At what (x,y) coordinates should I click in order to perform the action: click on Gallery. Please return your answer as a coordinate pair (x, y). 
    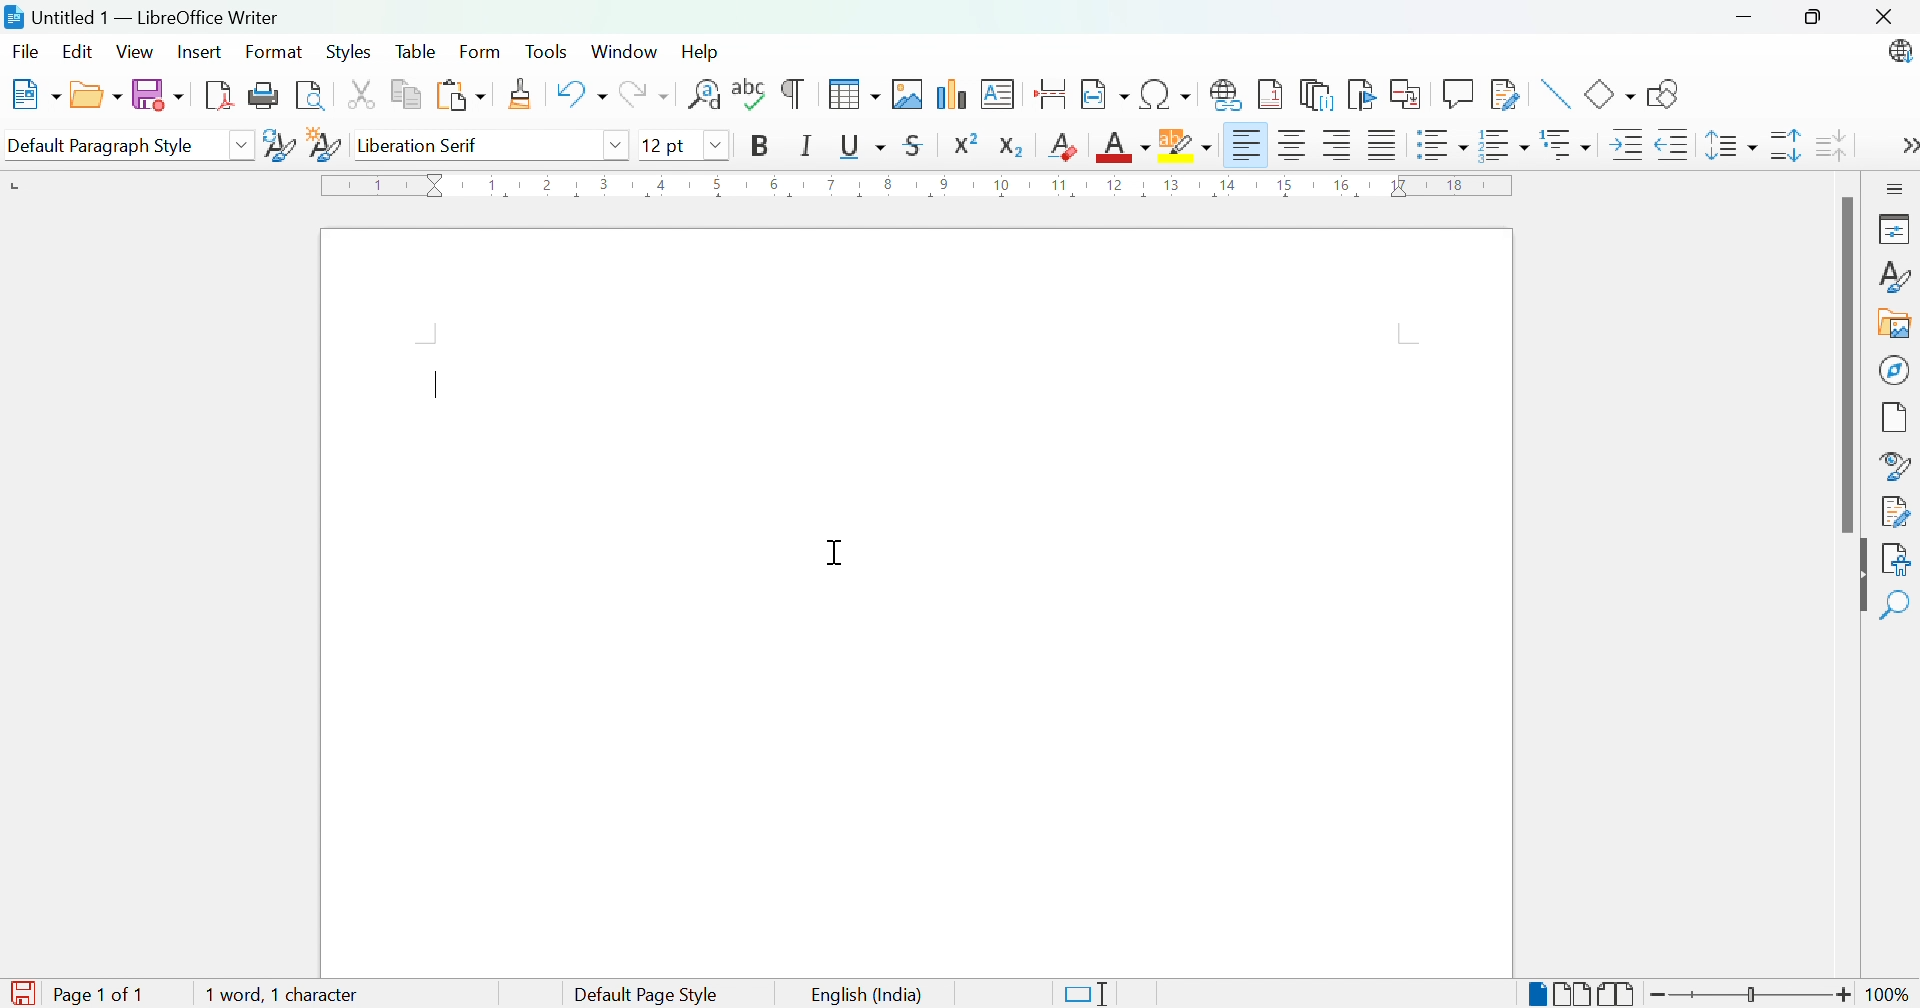
    Looking at the image, I should click on (1891, 323).